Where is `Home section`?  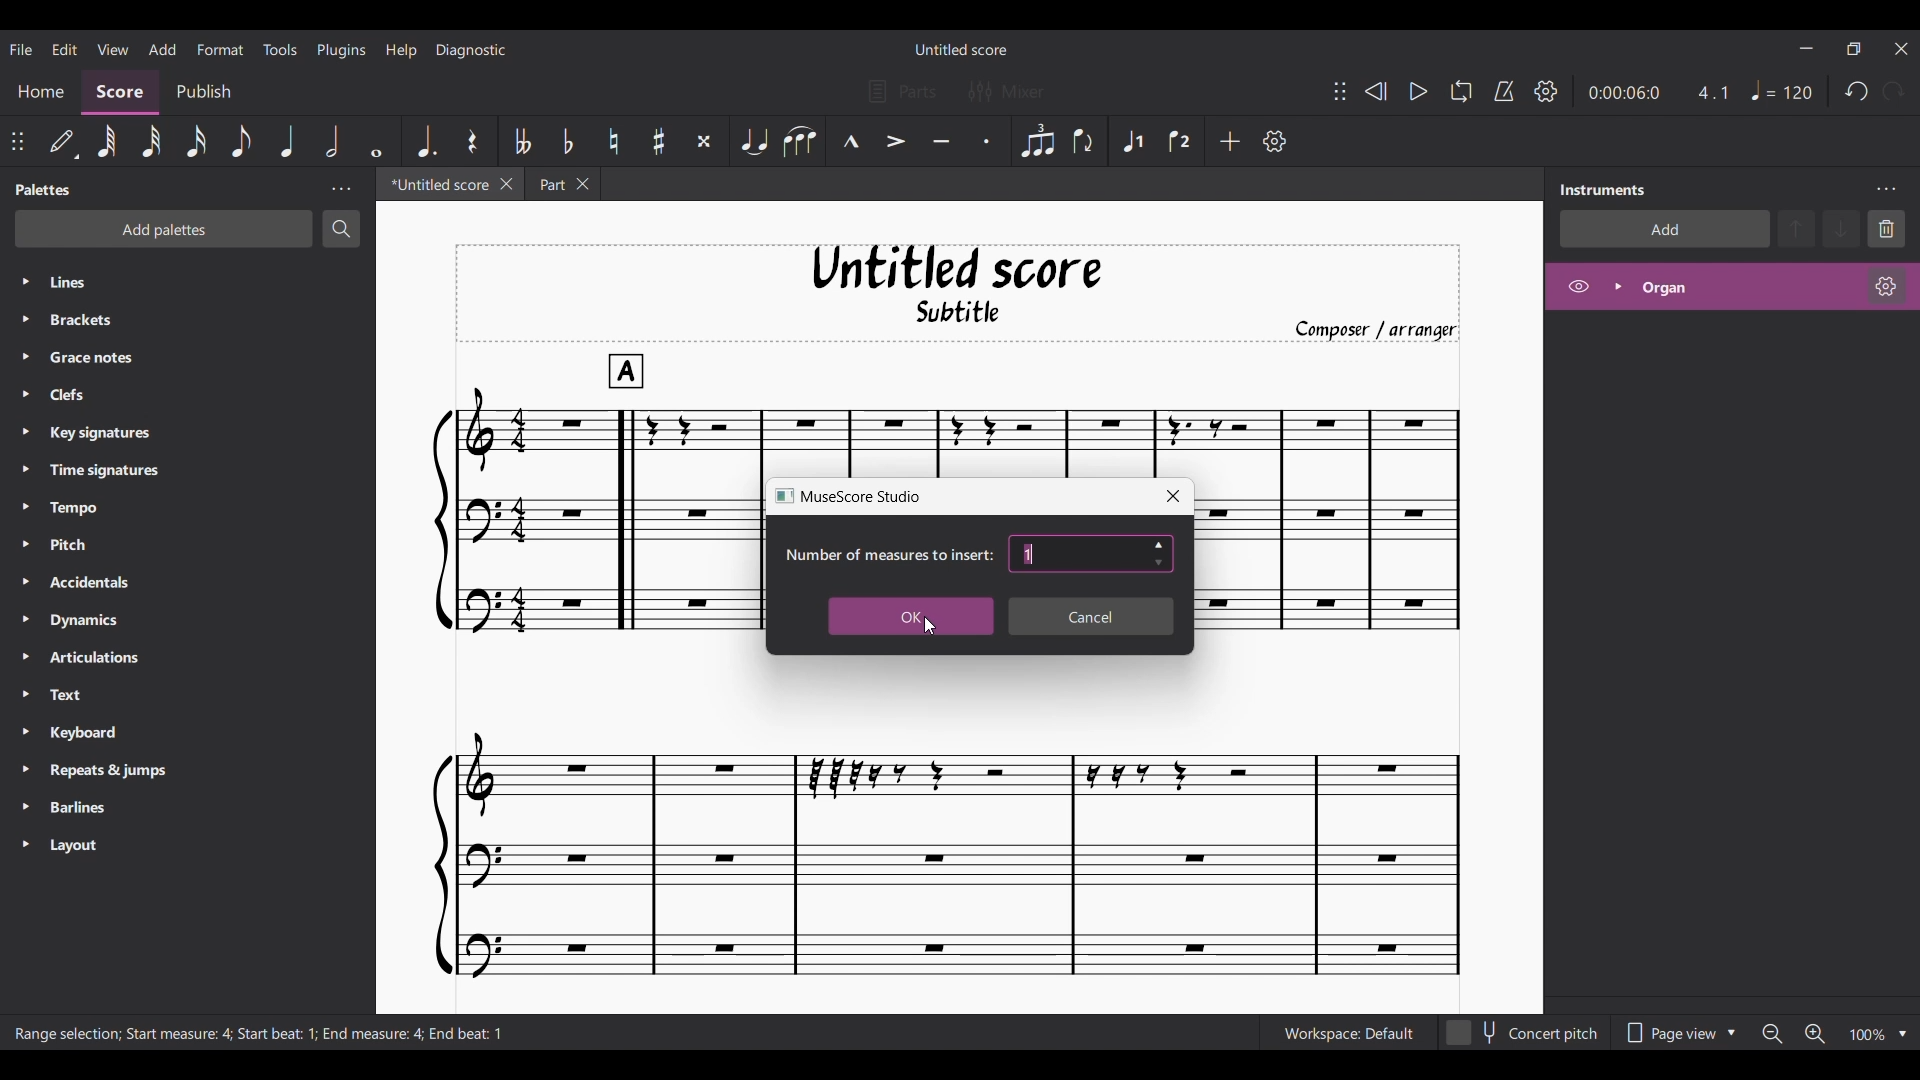 Home section is located at coordinates (40, 91).